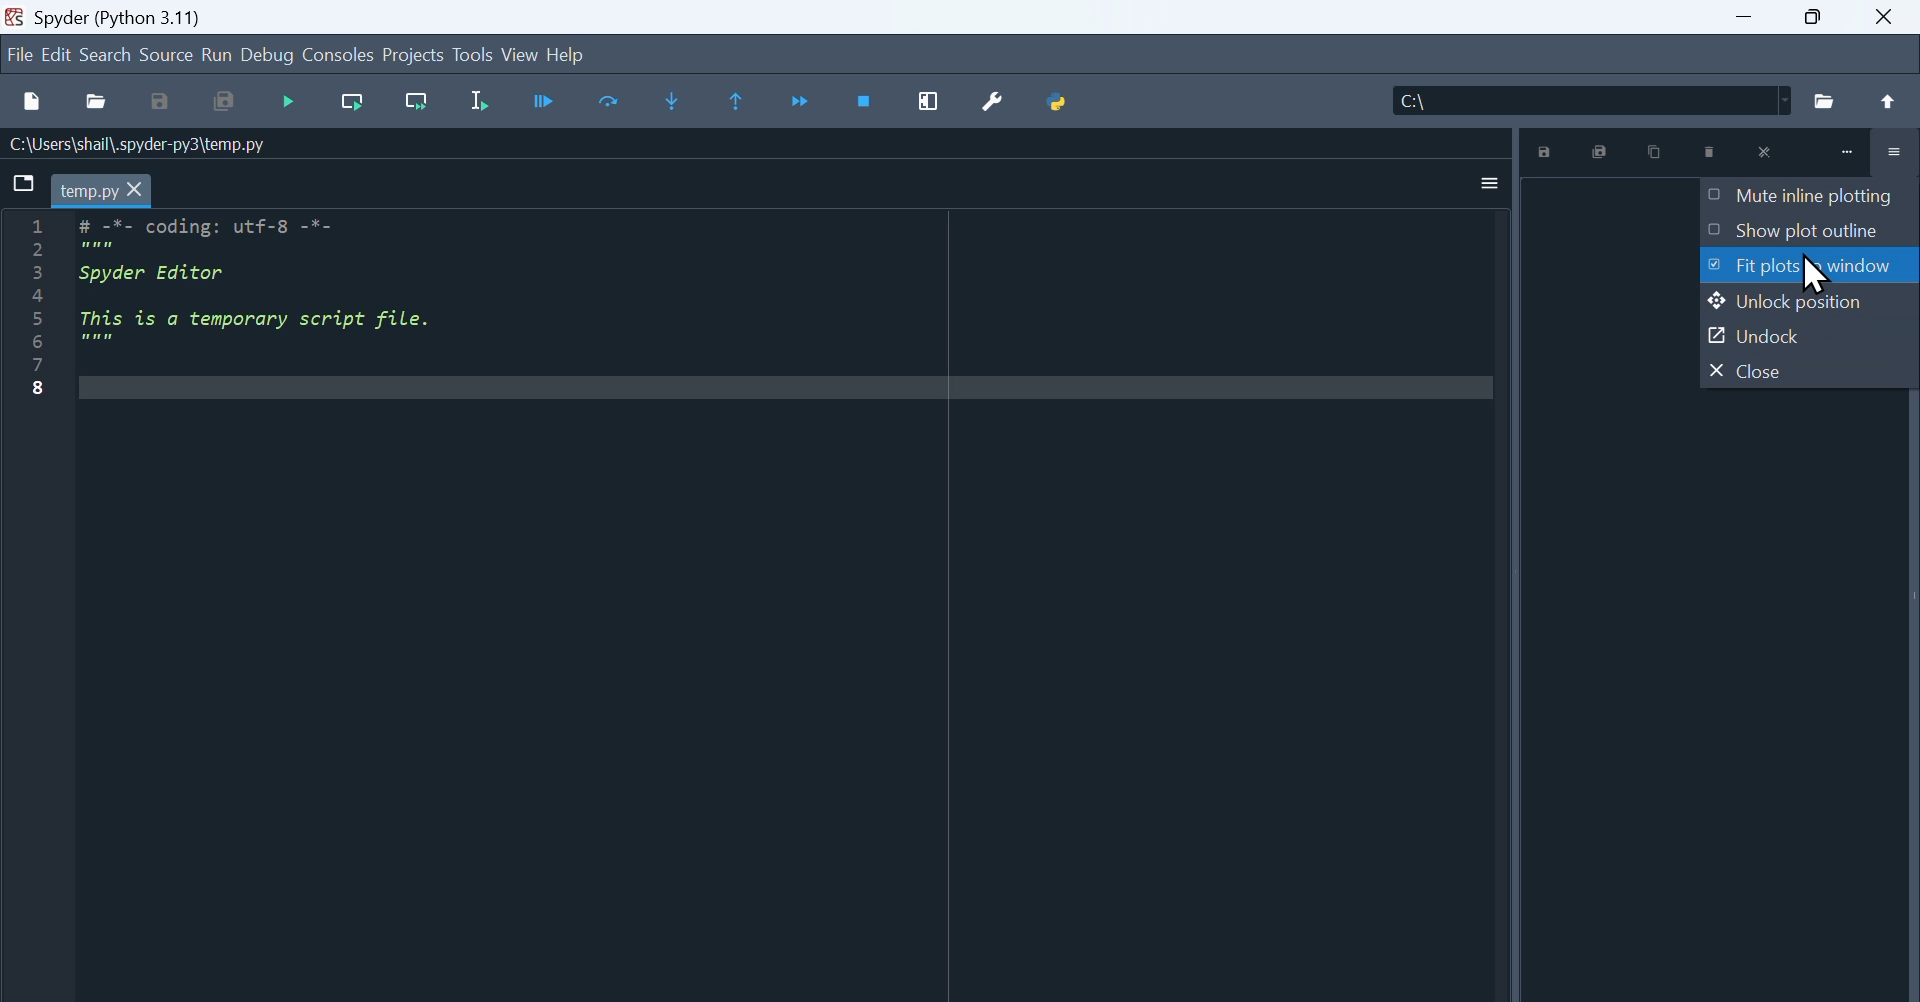  What do you see at coordinates (581, 56) in the screenshot?
I see `help` at bounding box center [581, 56].